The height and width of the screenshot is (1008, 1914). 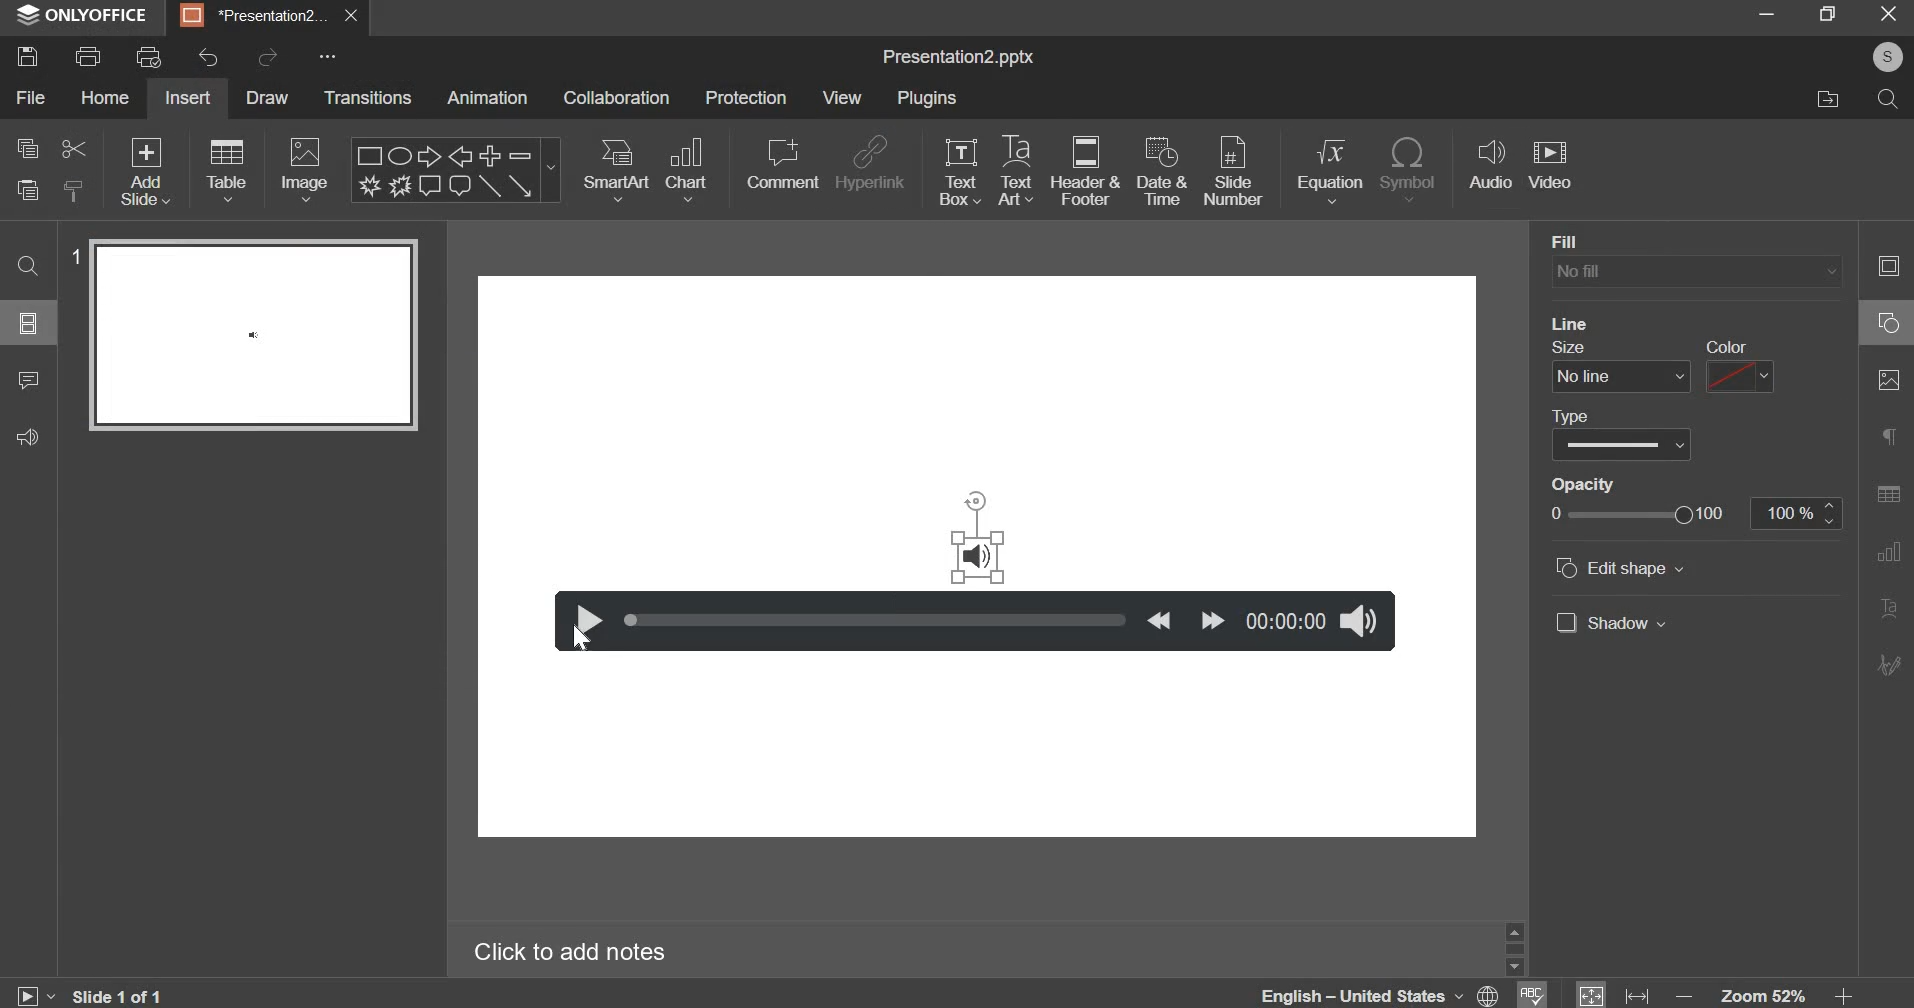 I want to click on slide number, so click(x=1235, y=168).